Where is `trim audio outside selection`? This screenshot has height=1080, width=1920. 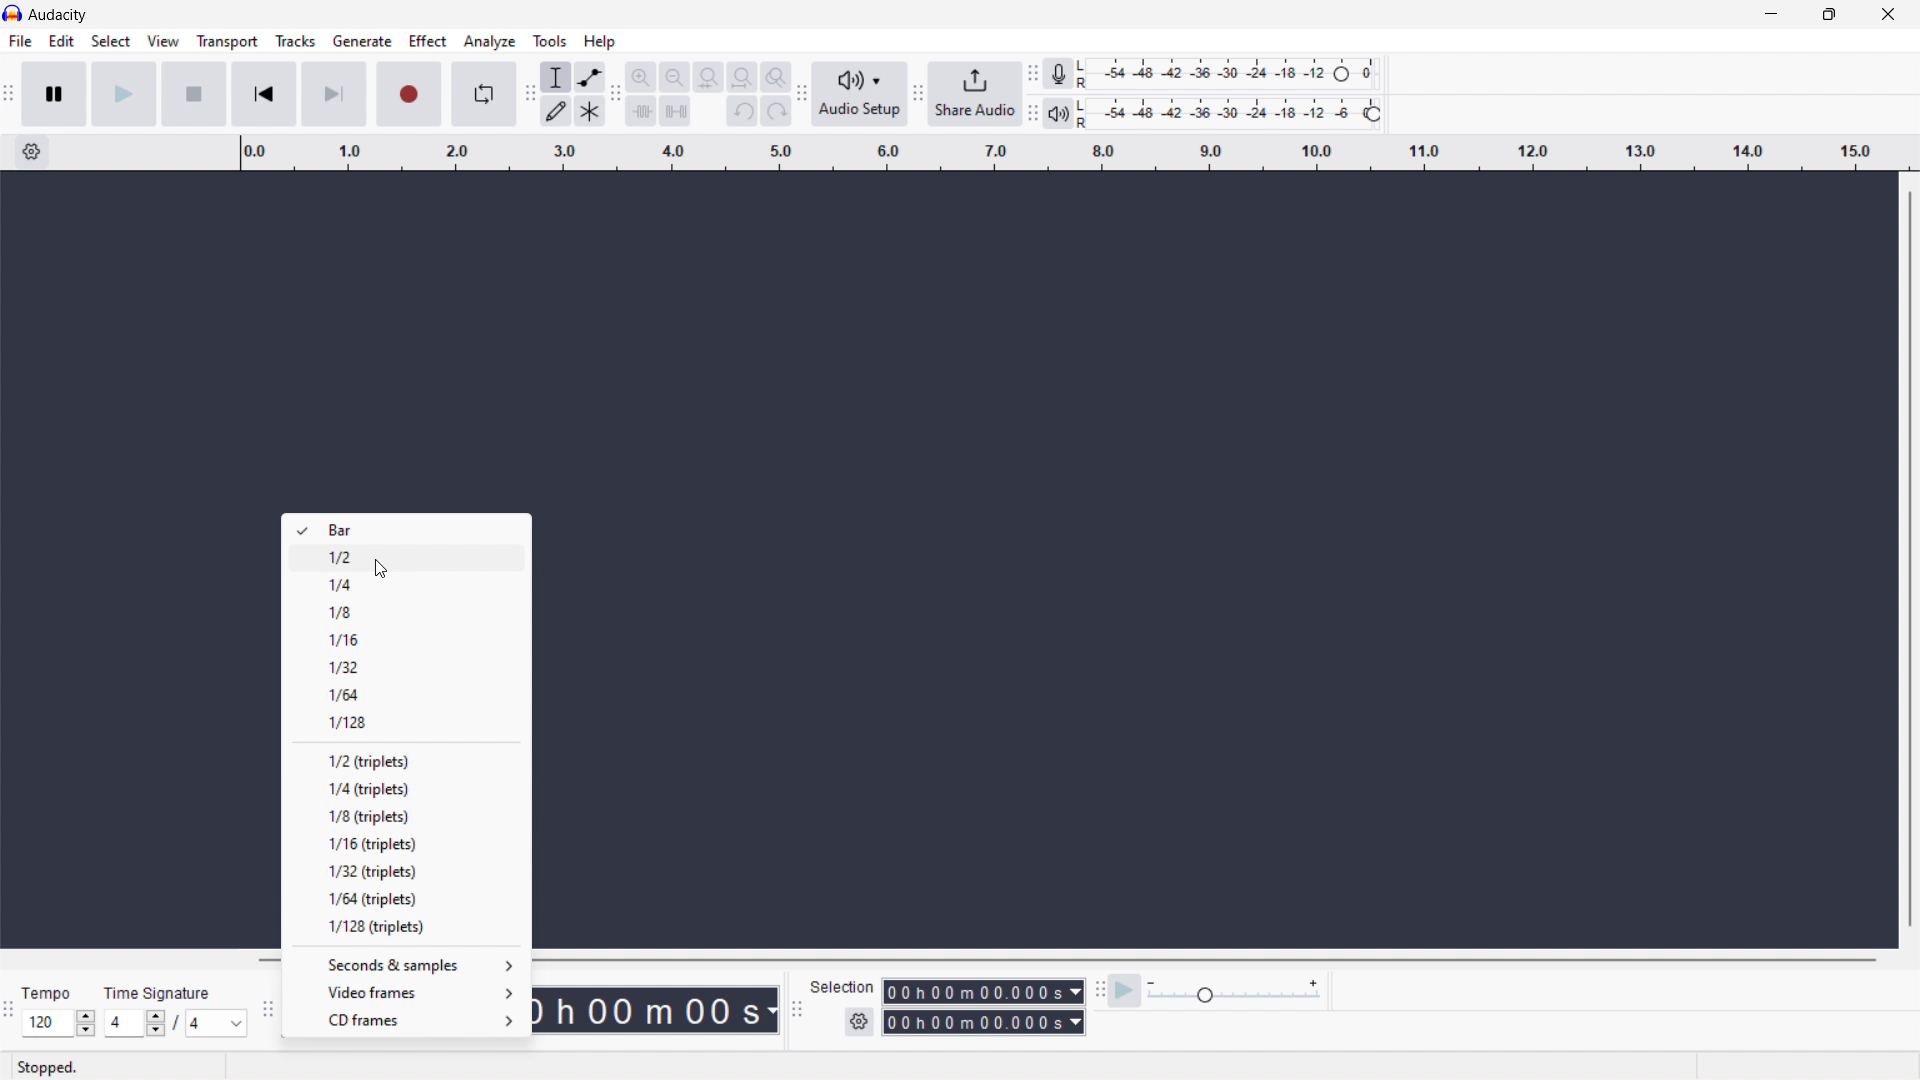 trim audio outside selection is located at coordinates (642, 110).